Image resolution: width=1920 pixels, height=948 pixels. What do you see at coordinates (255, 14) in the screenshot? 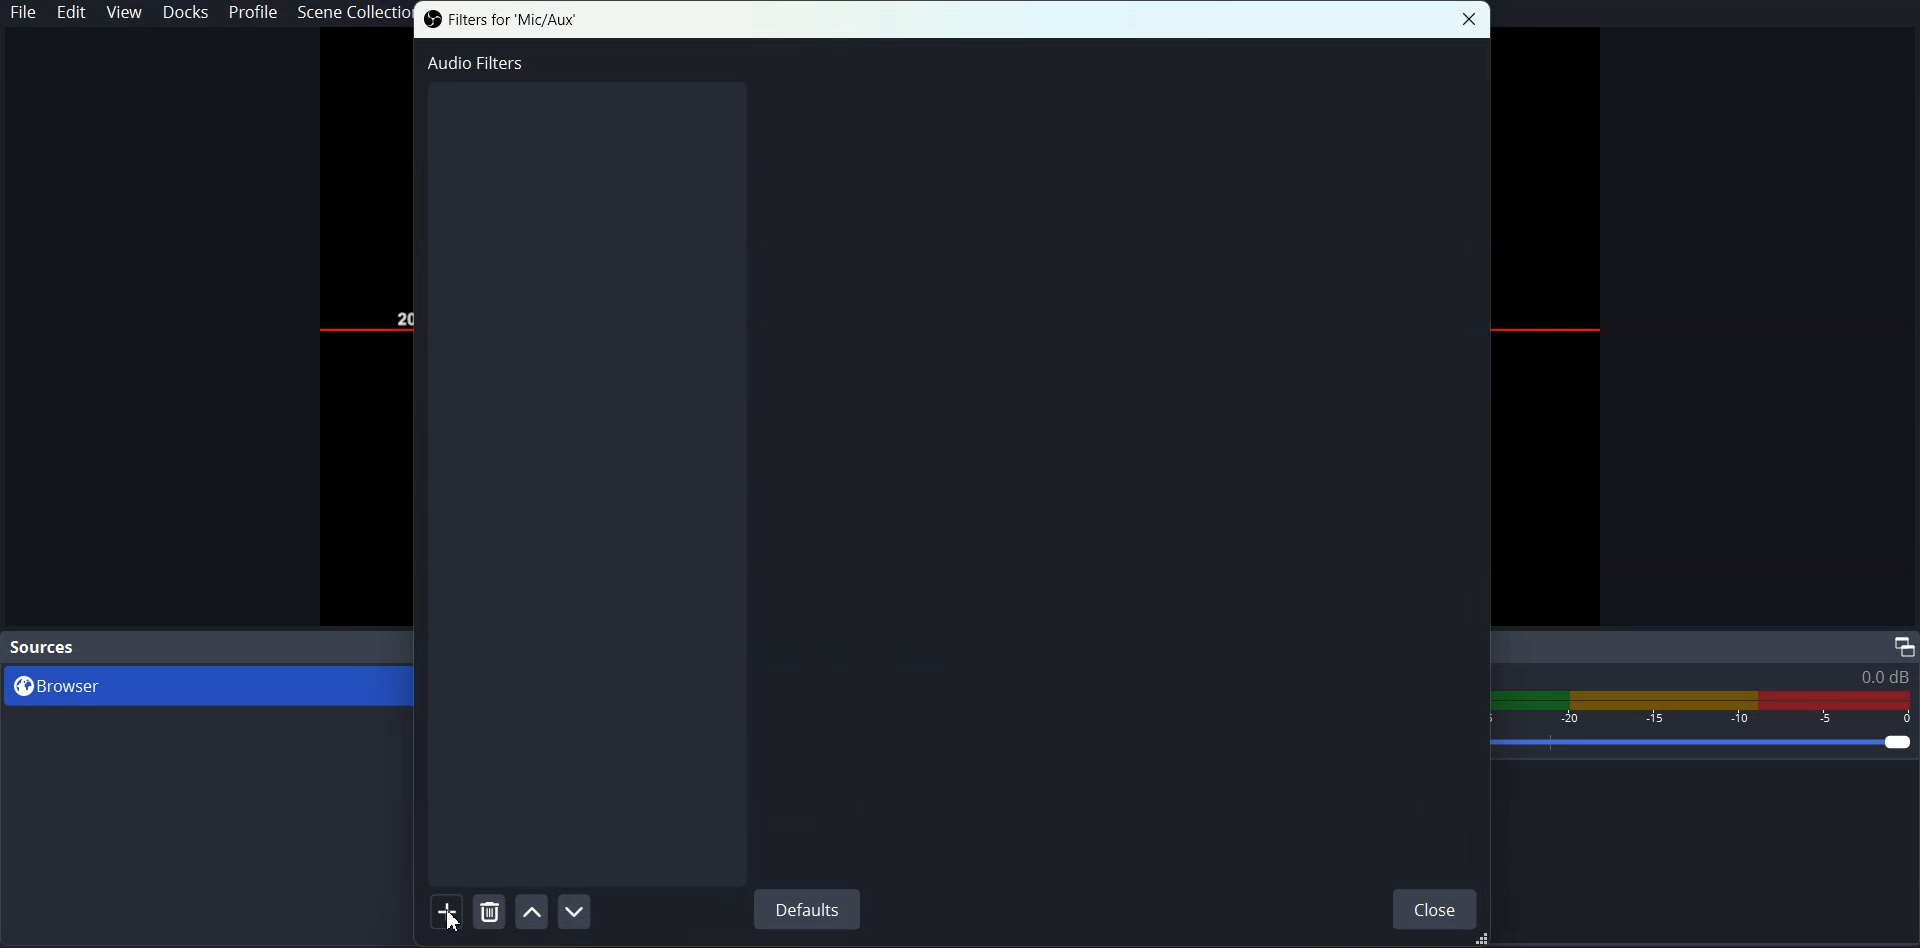
I see `Profile` at bounding box center [255, 14].